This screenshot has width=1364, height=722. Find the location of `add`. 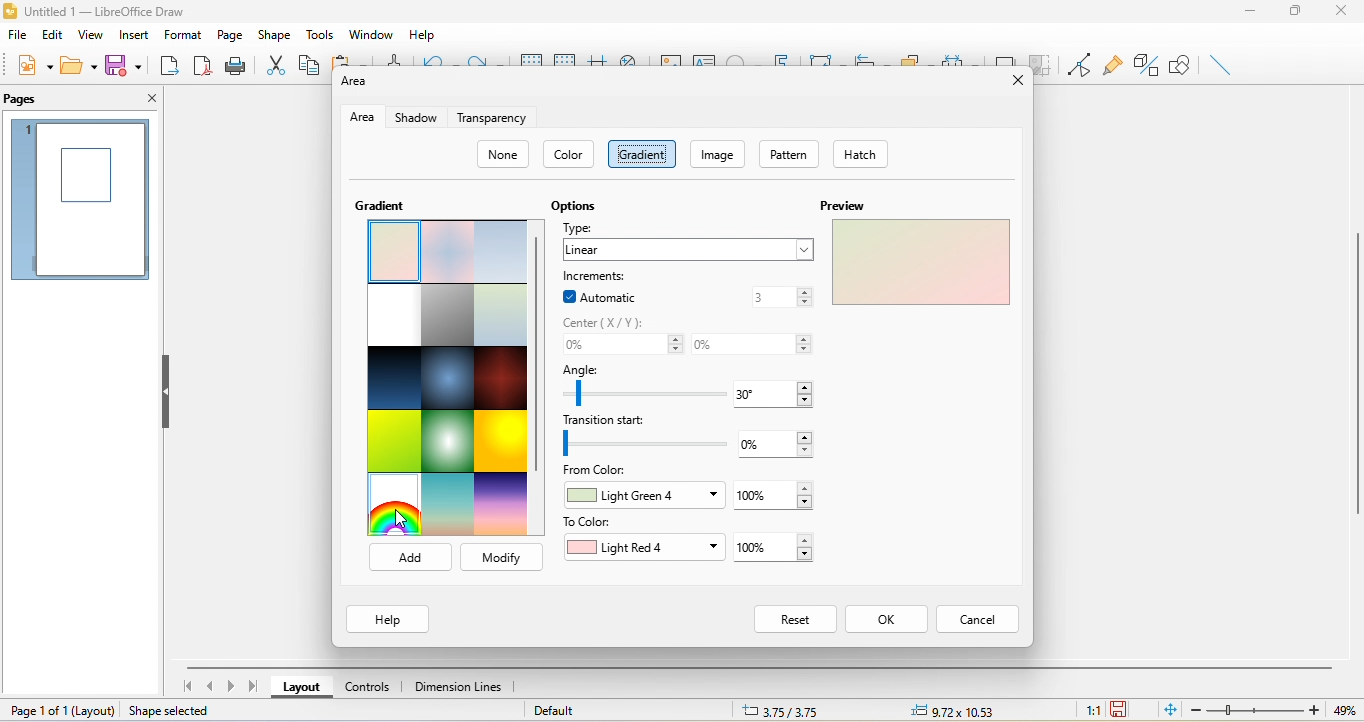

add is located at coordinates (410, 558).